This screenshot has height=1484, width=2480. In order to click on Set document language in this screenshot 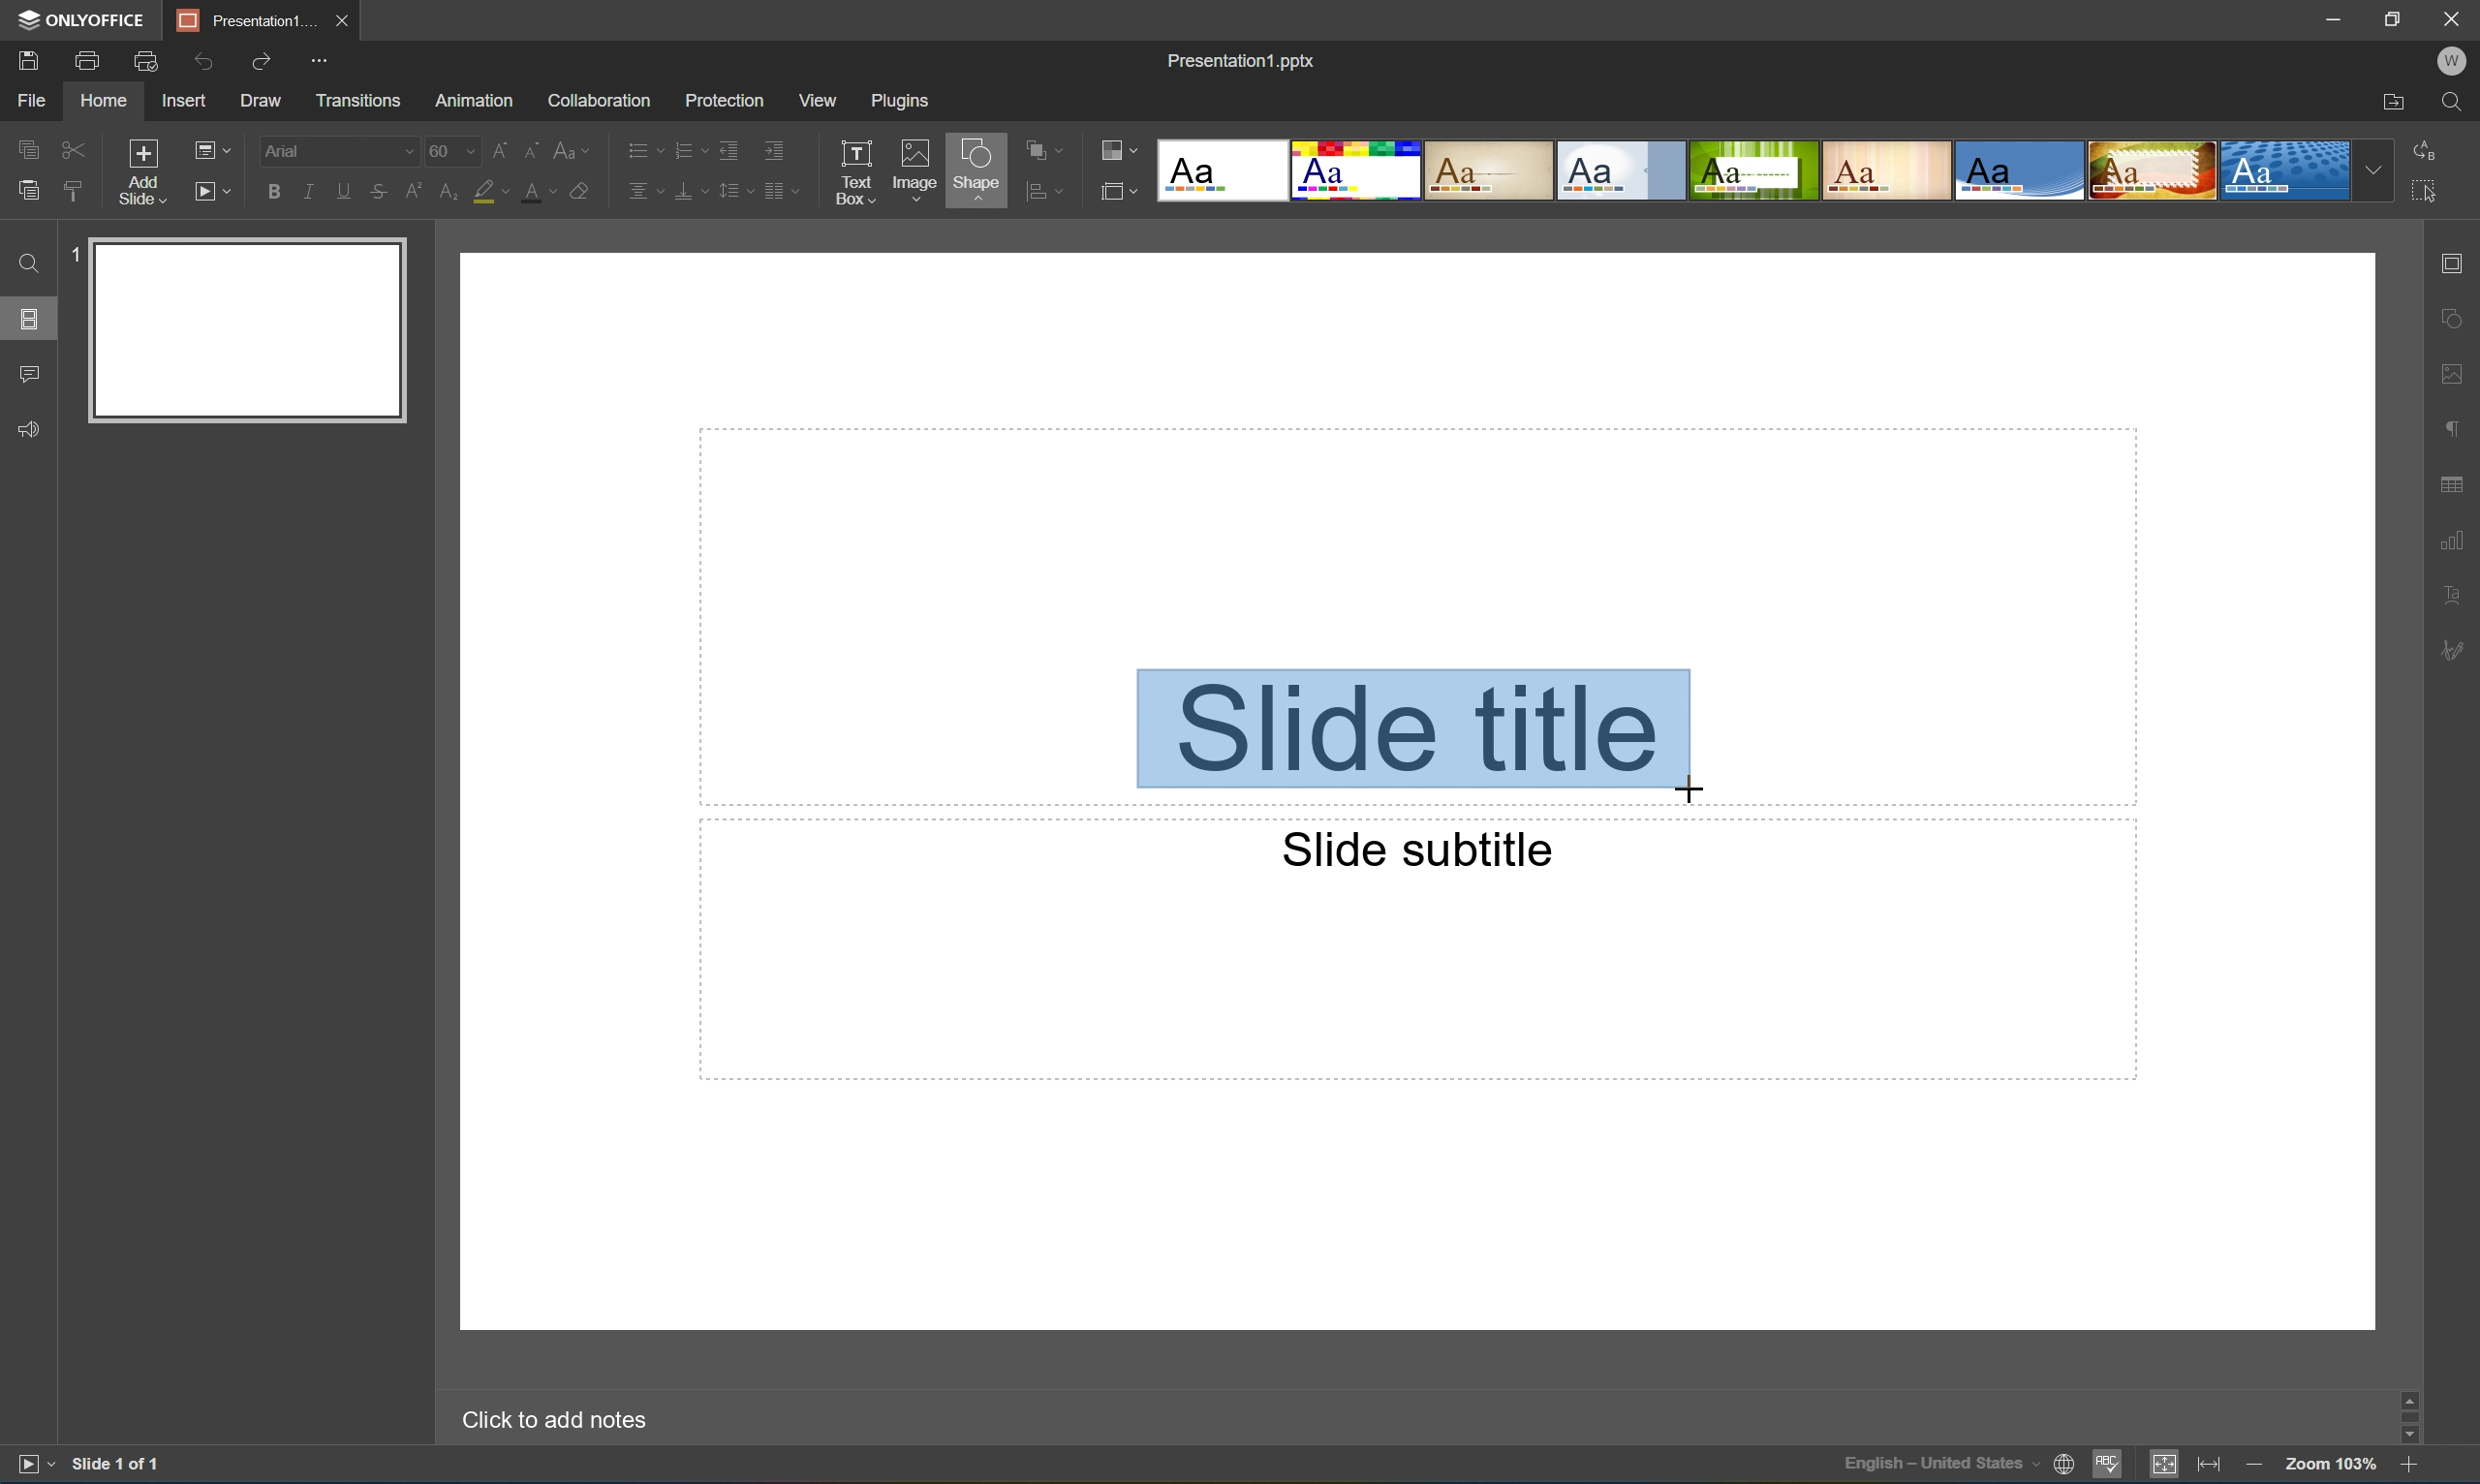, I will do `click(2063, 1466)`.